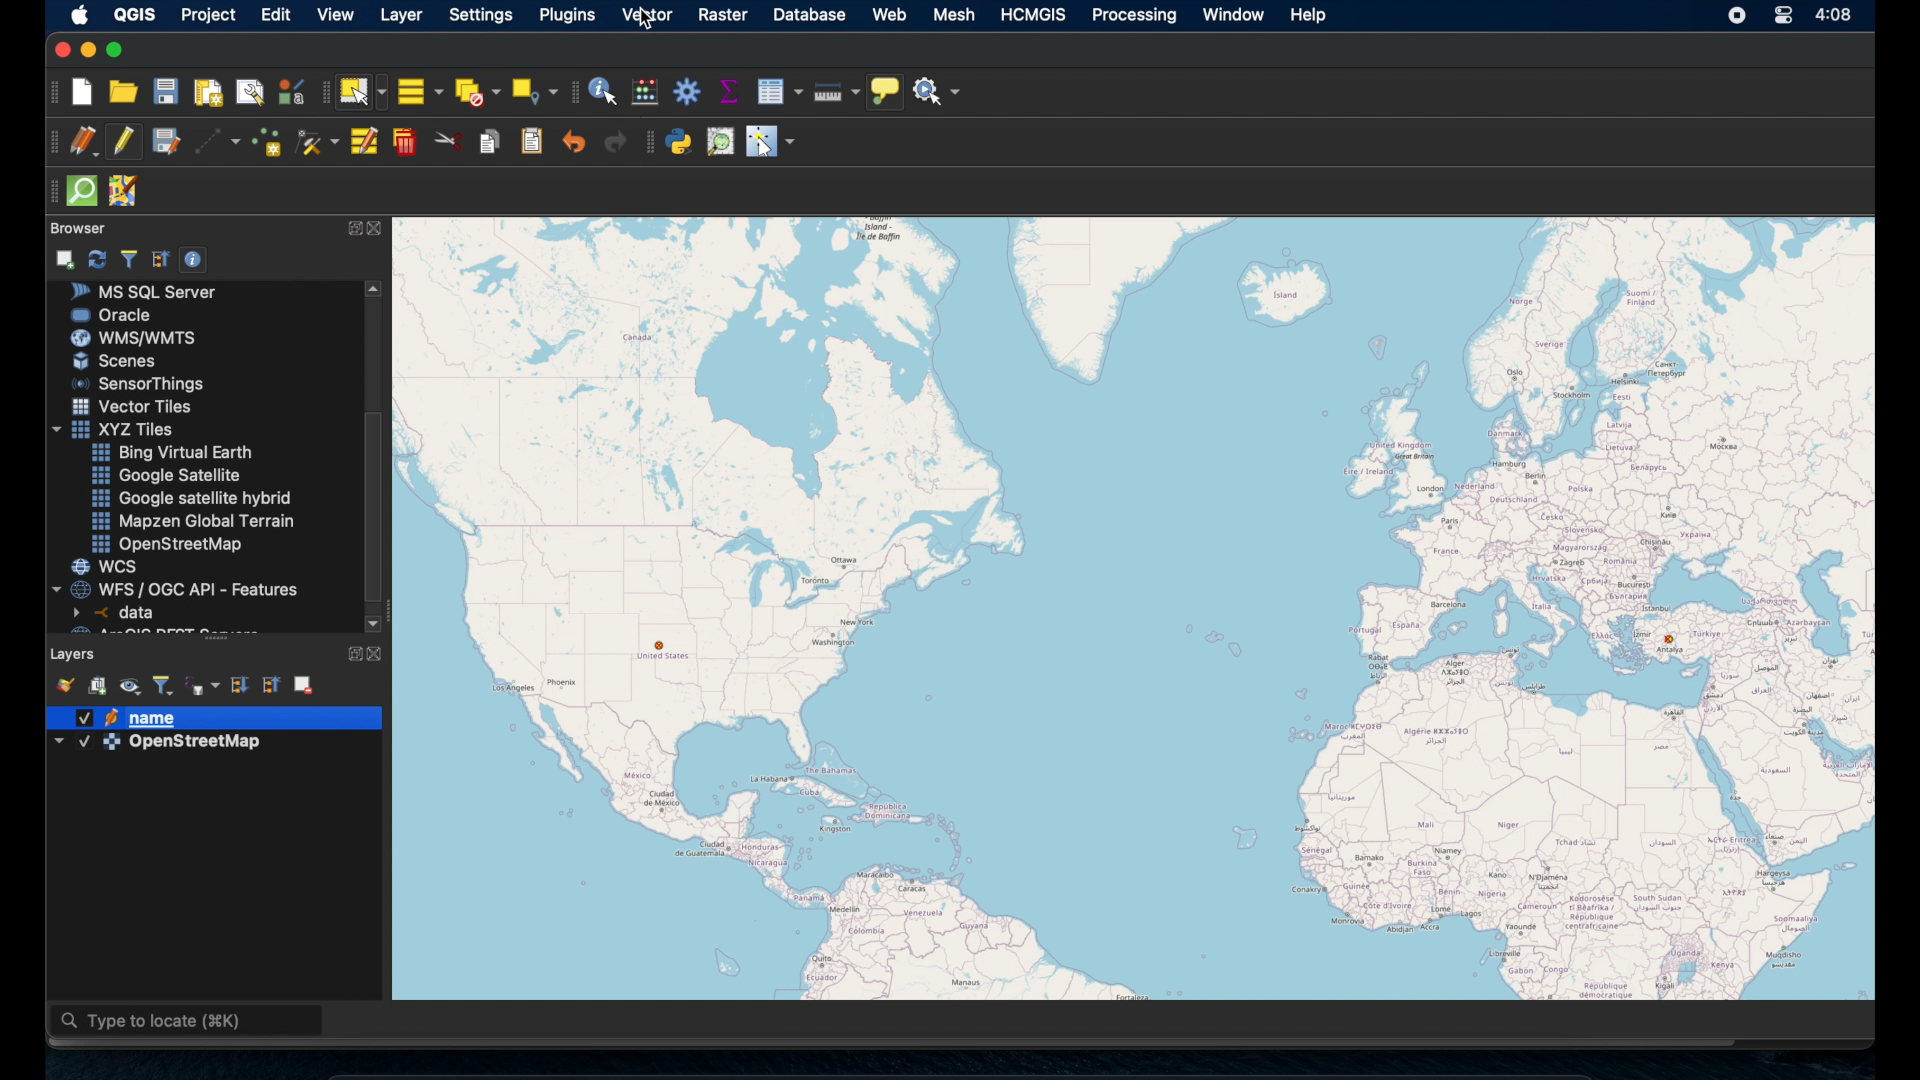 The image size is (1920, 1080). Describe the element at coordinates (567, 15) in the screenshot. I see `plugins` at that location.